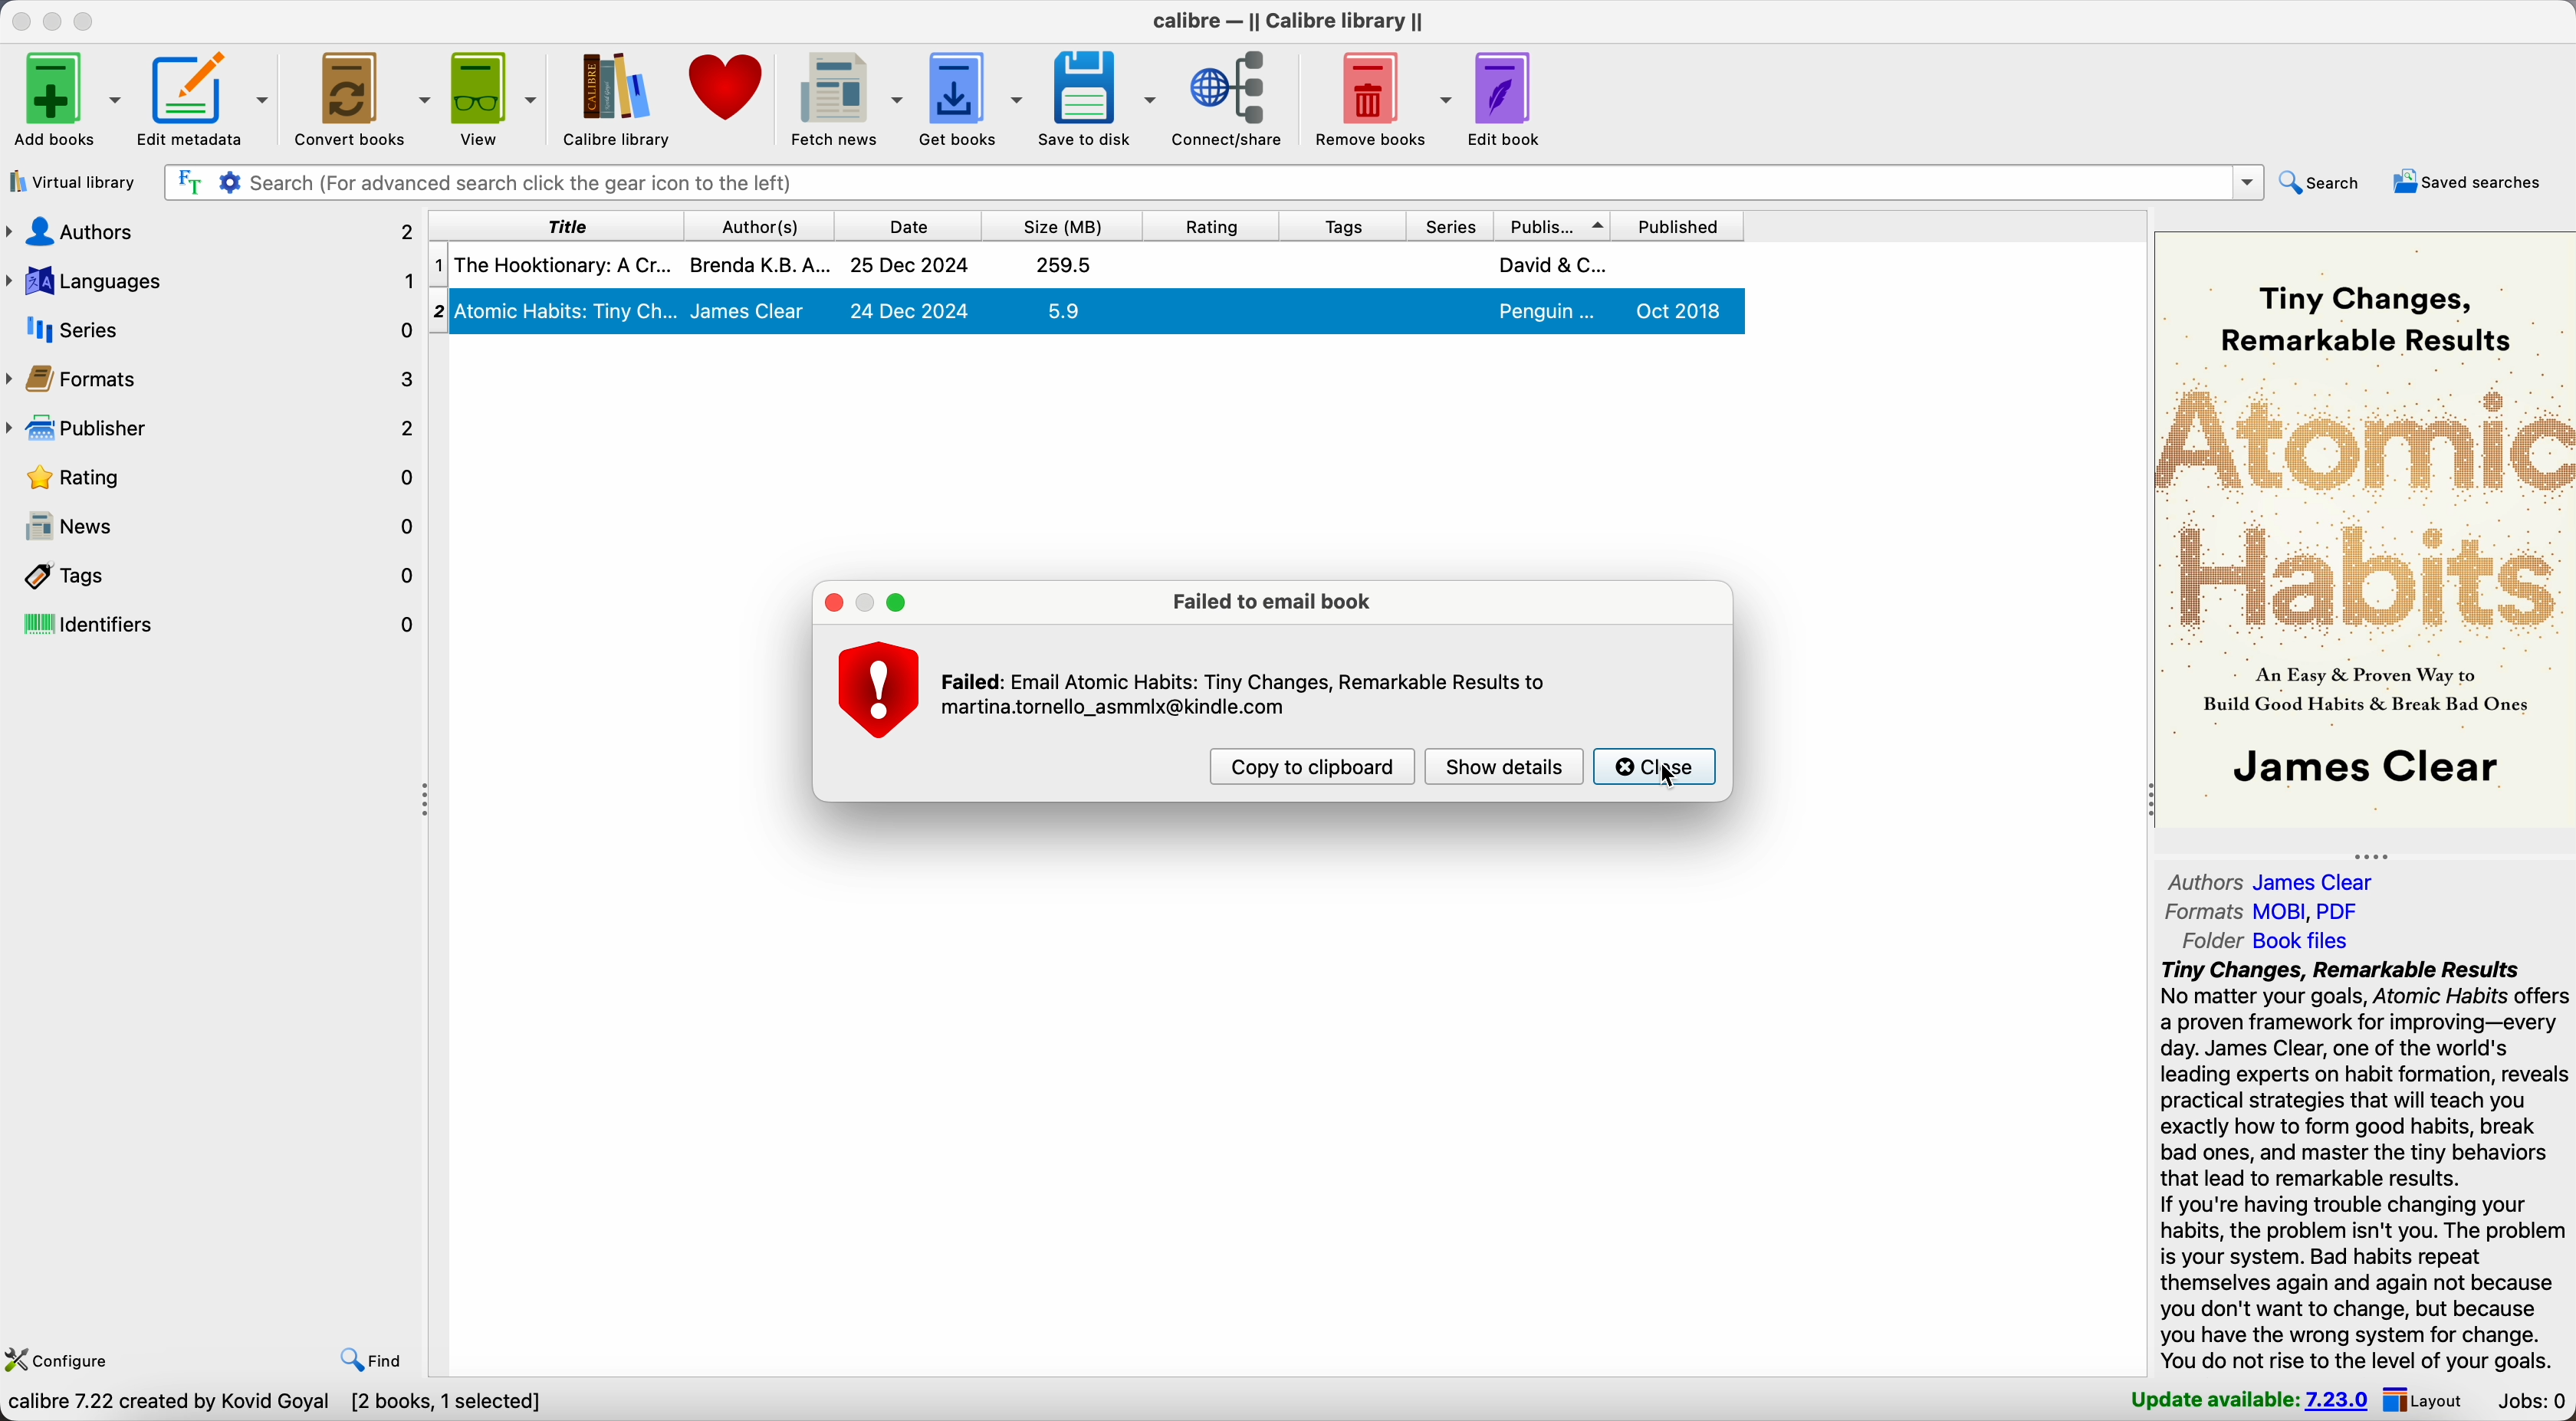 The width and height of the screenshot is (2576, 1421). I want to click on formats, so click(213, 378).